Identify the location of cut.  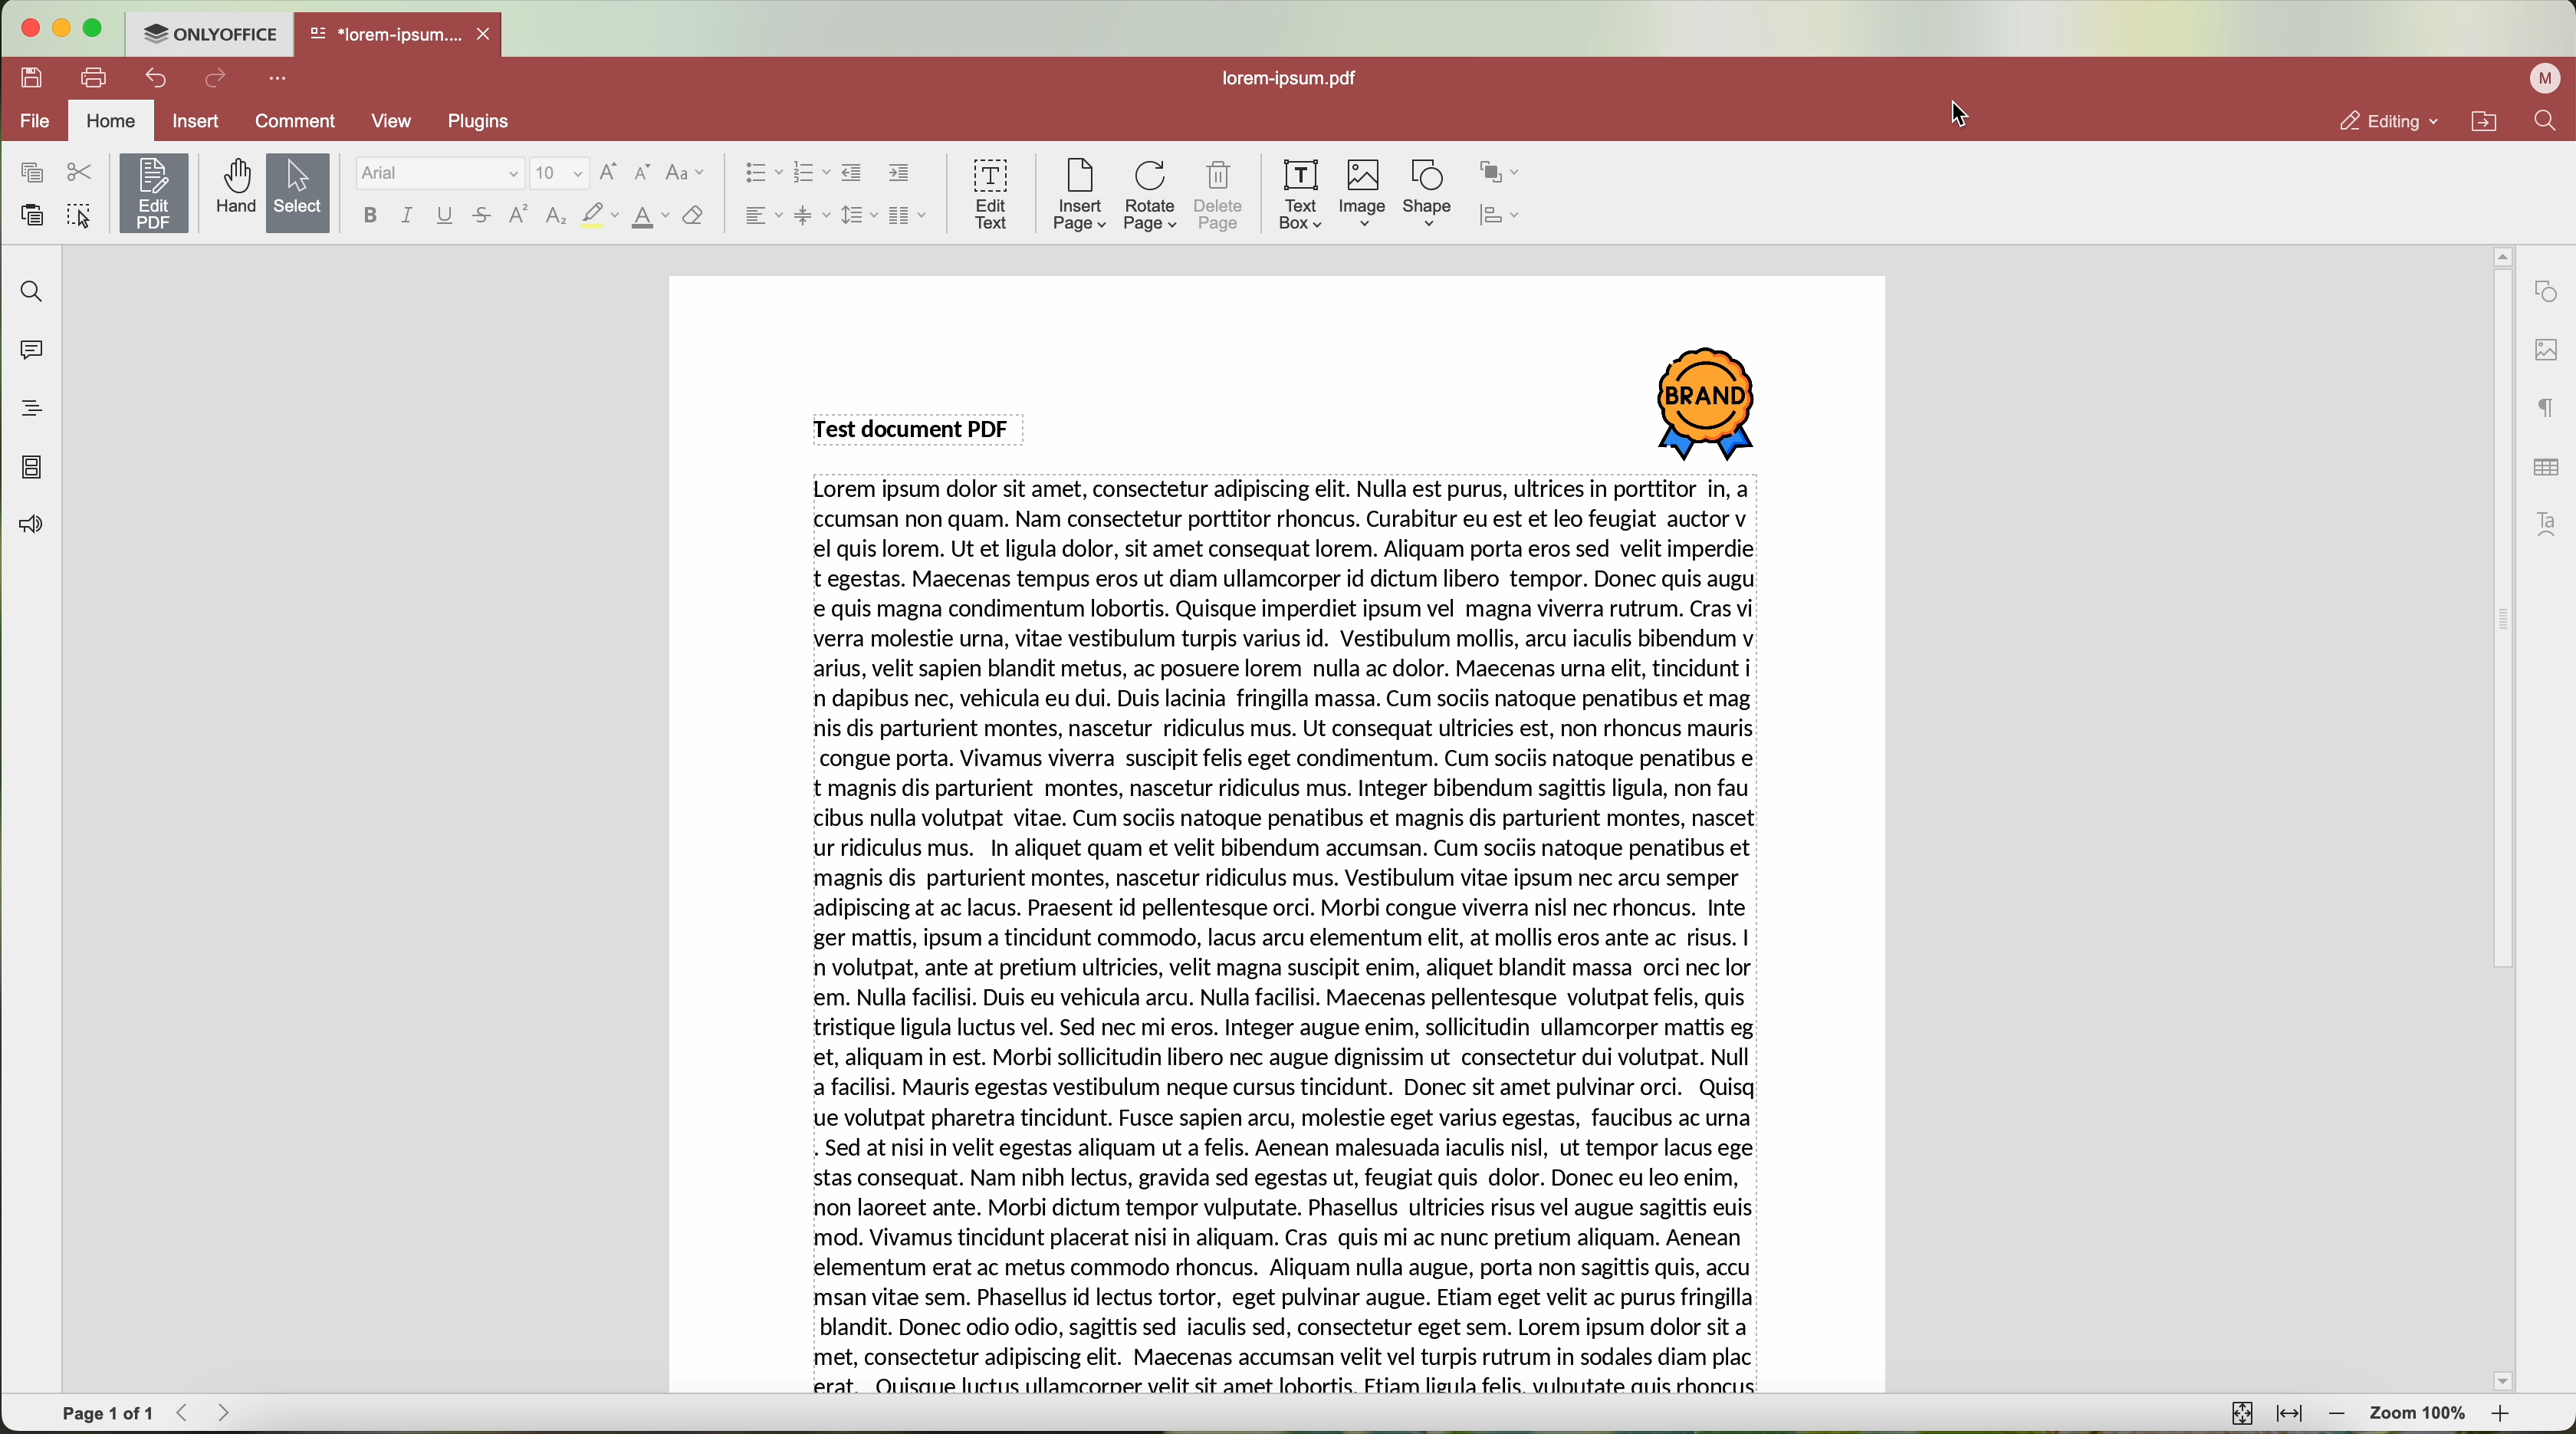
(80, 173).